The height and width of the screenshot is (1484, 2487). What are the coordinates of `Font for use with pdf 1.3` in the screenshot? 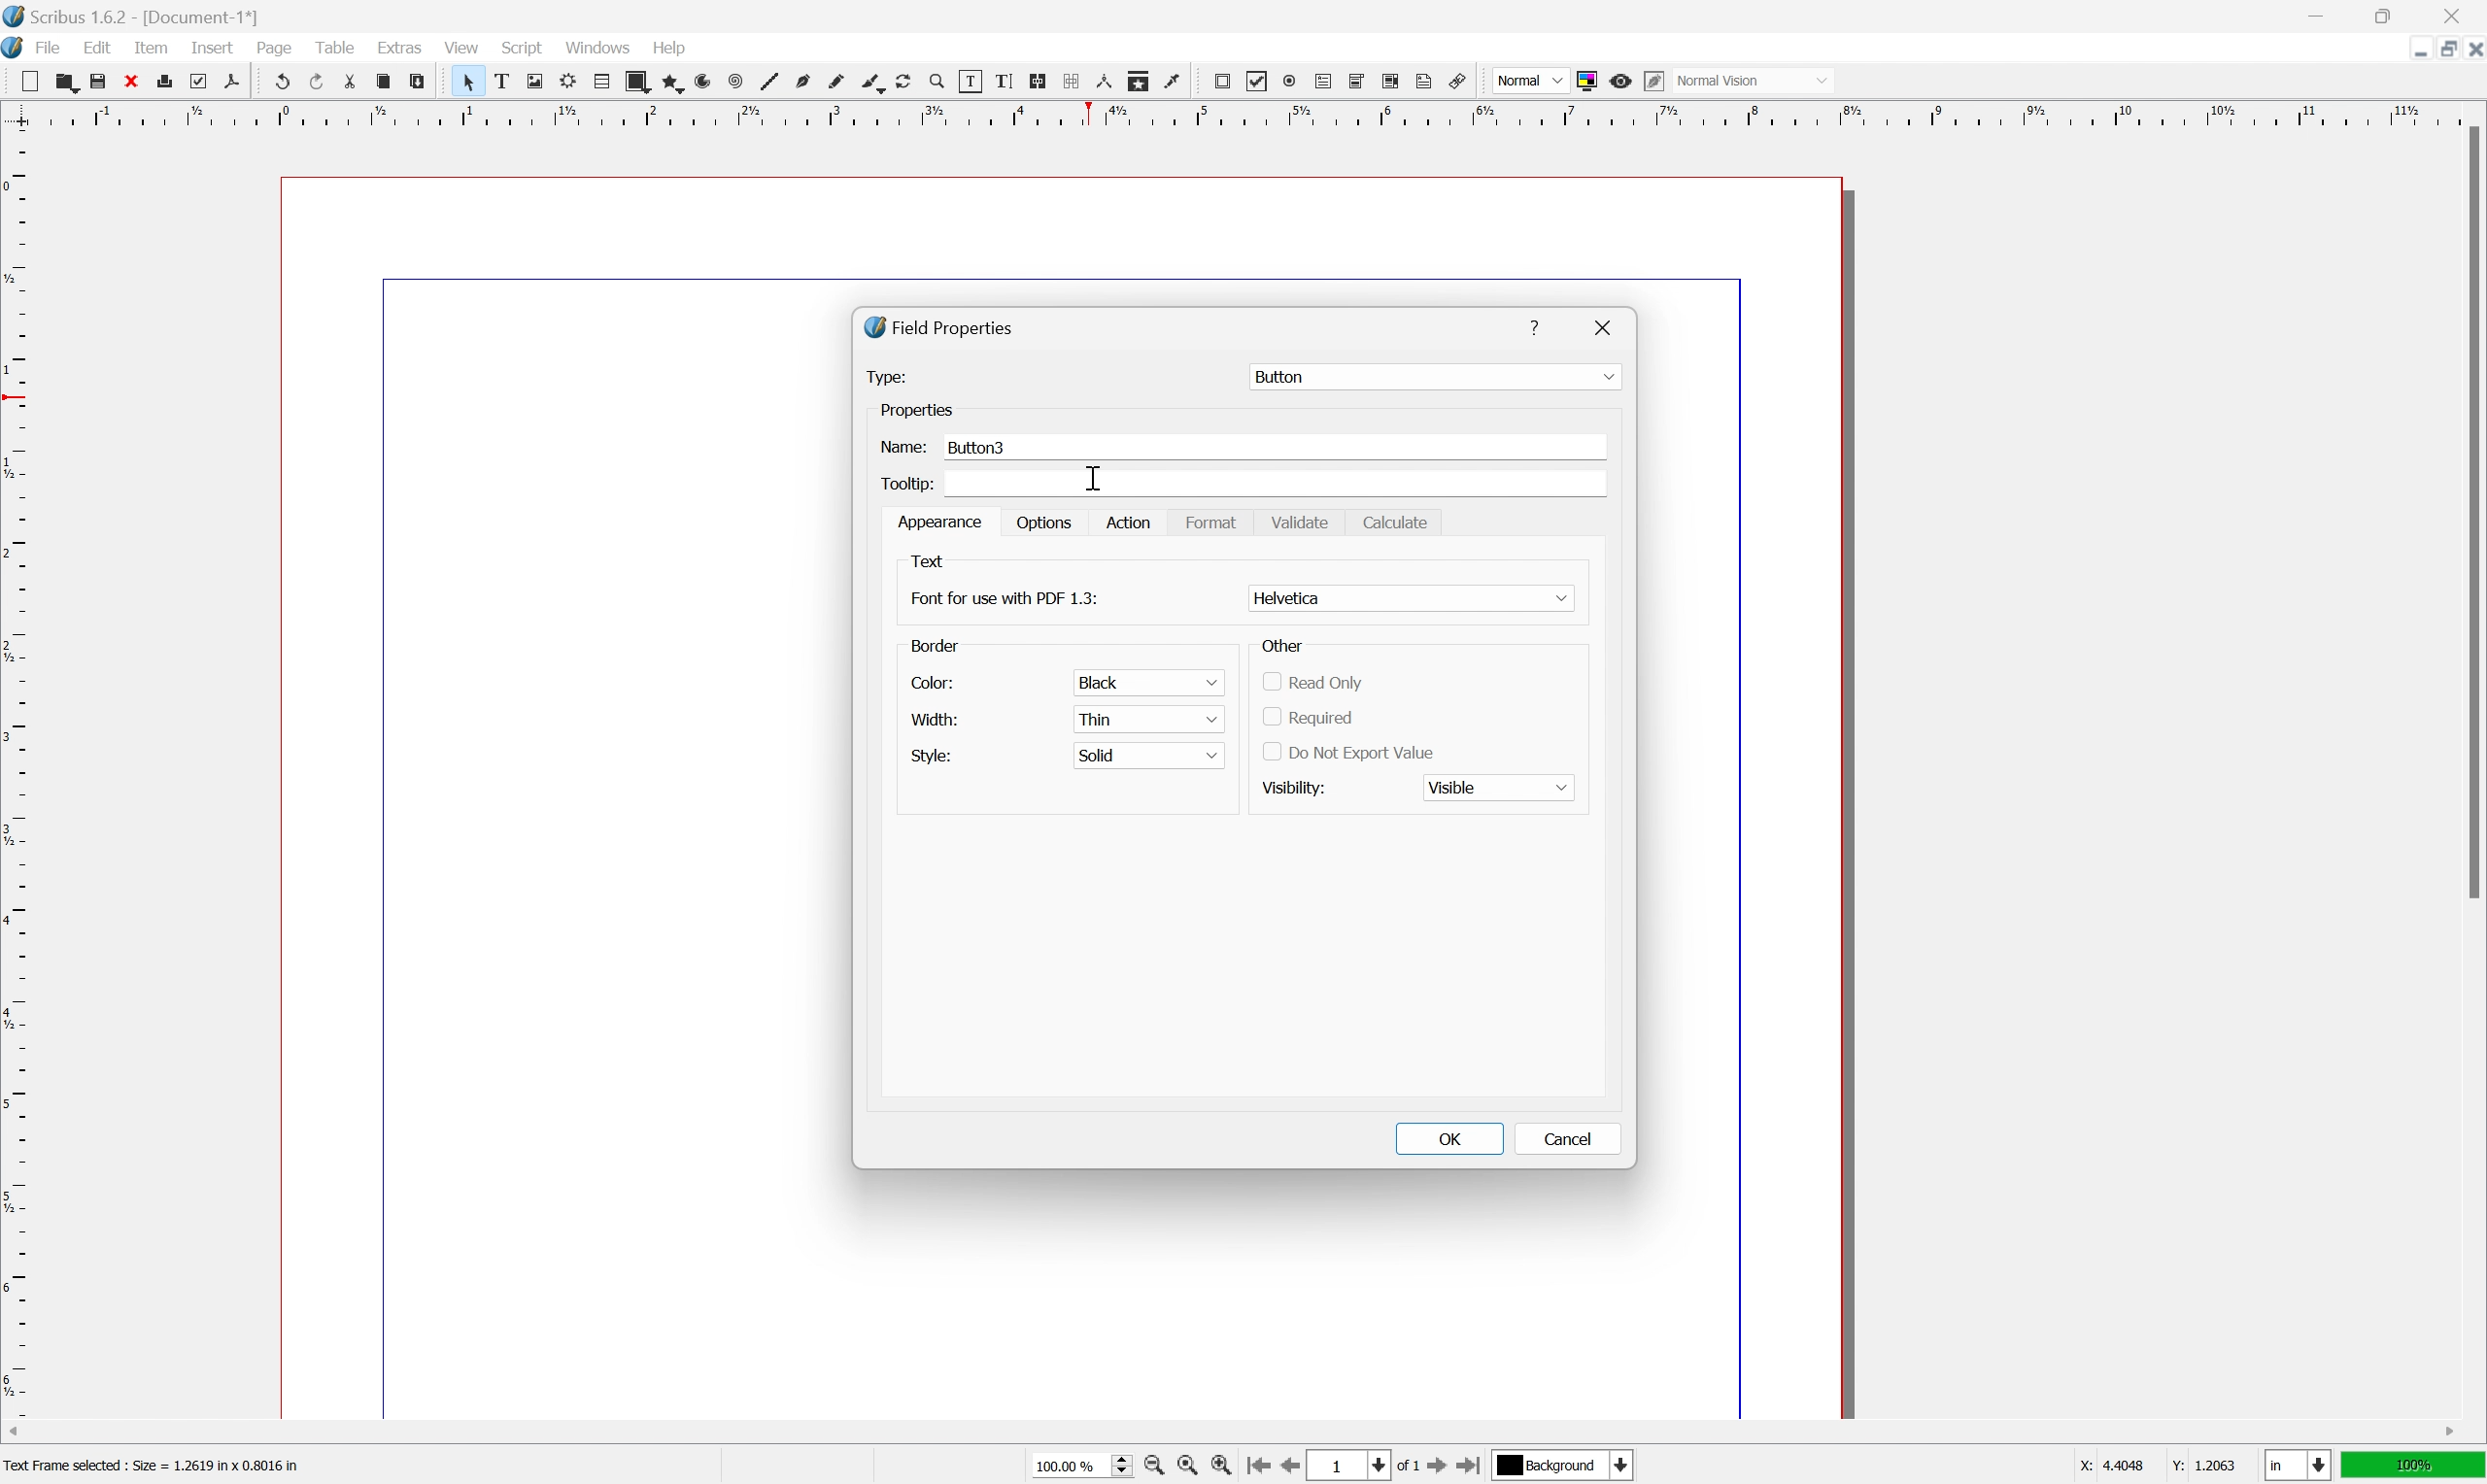 It's located at (1006, 597).